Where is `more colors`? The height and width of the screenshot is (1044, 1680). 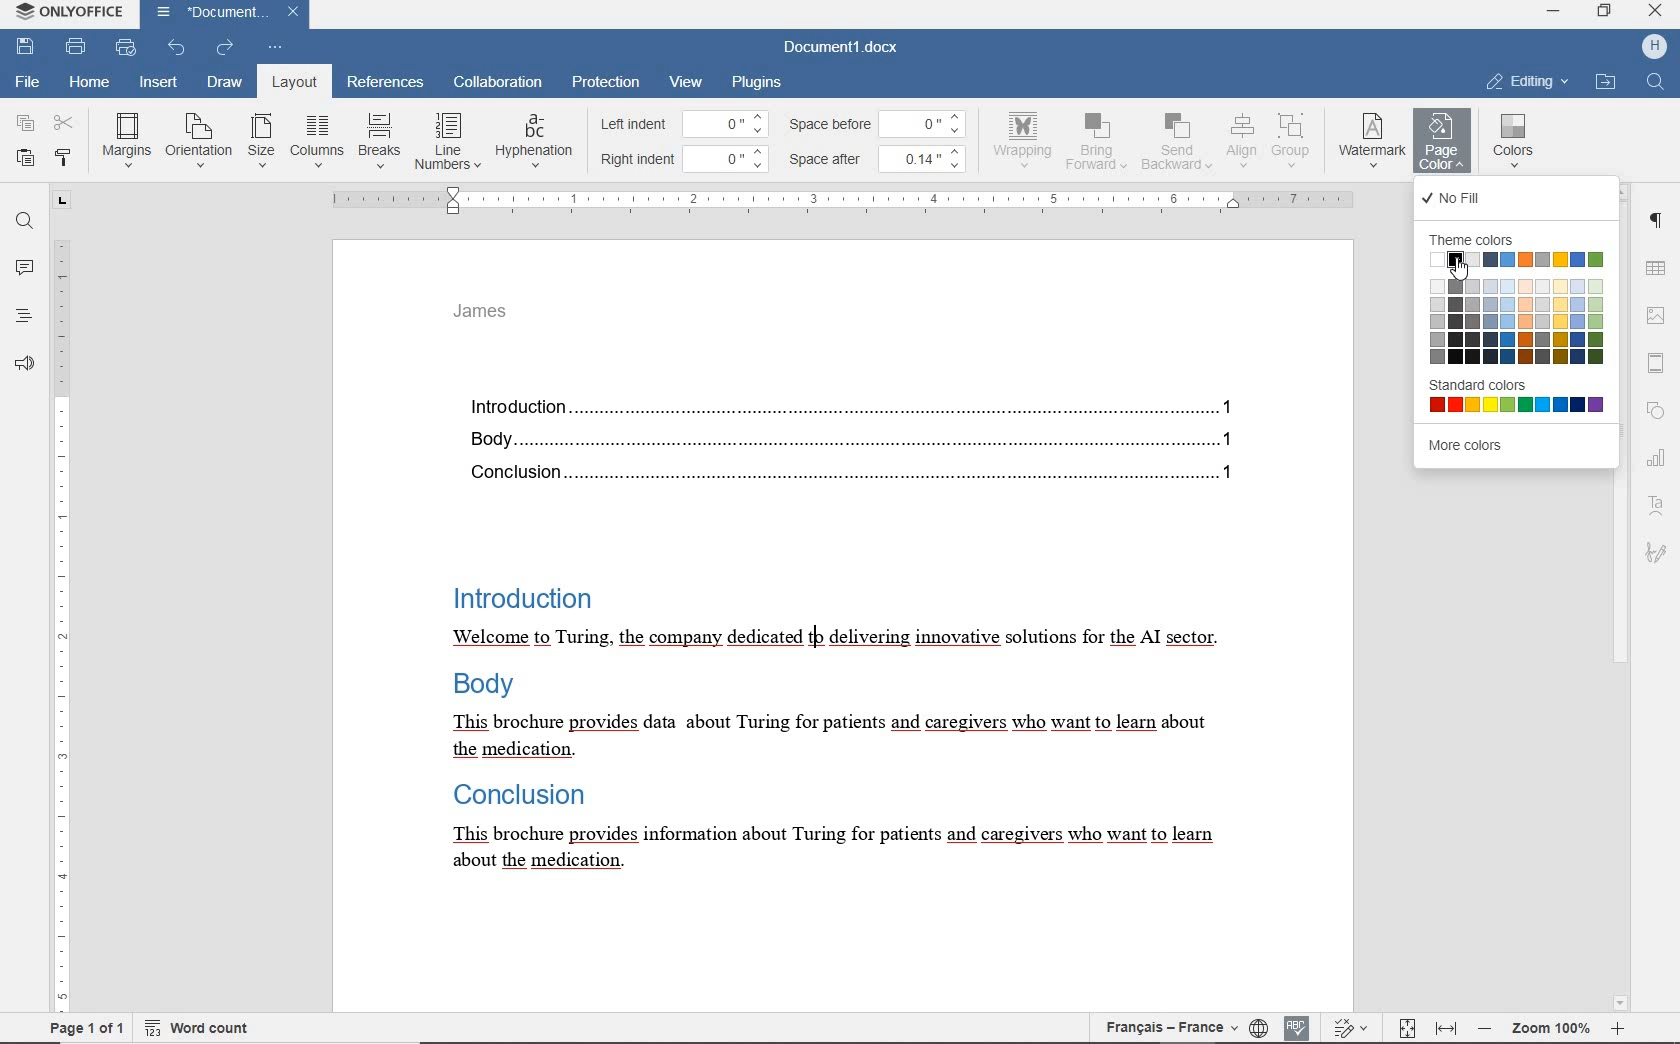 more colors is located at coordinates (1502, 449).